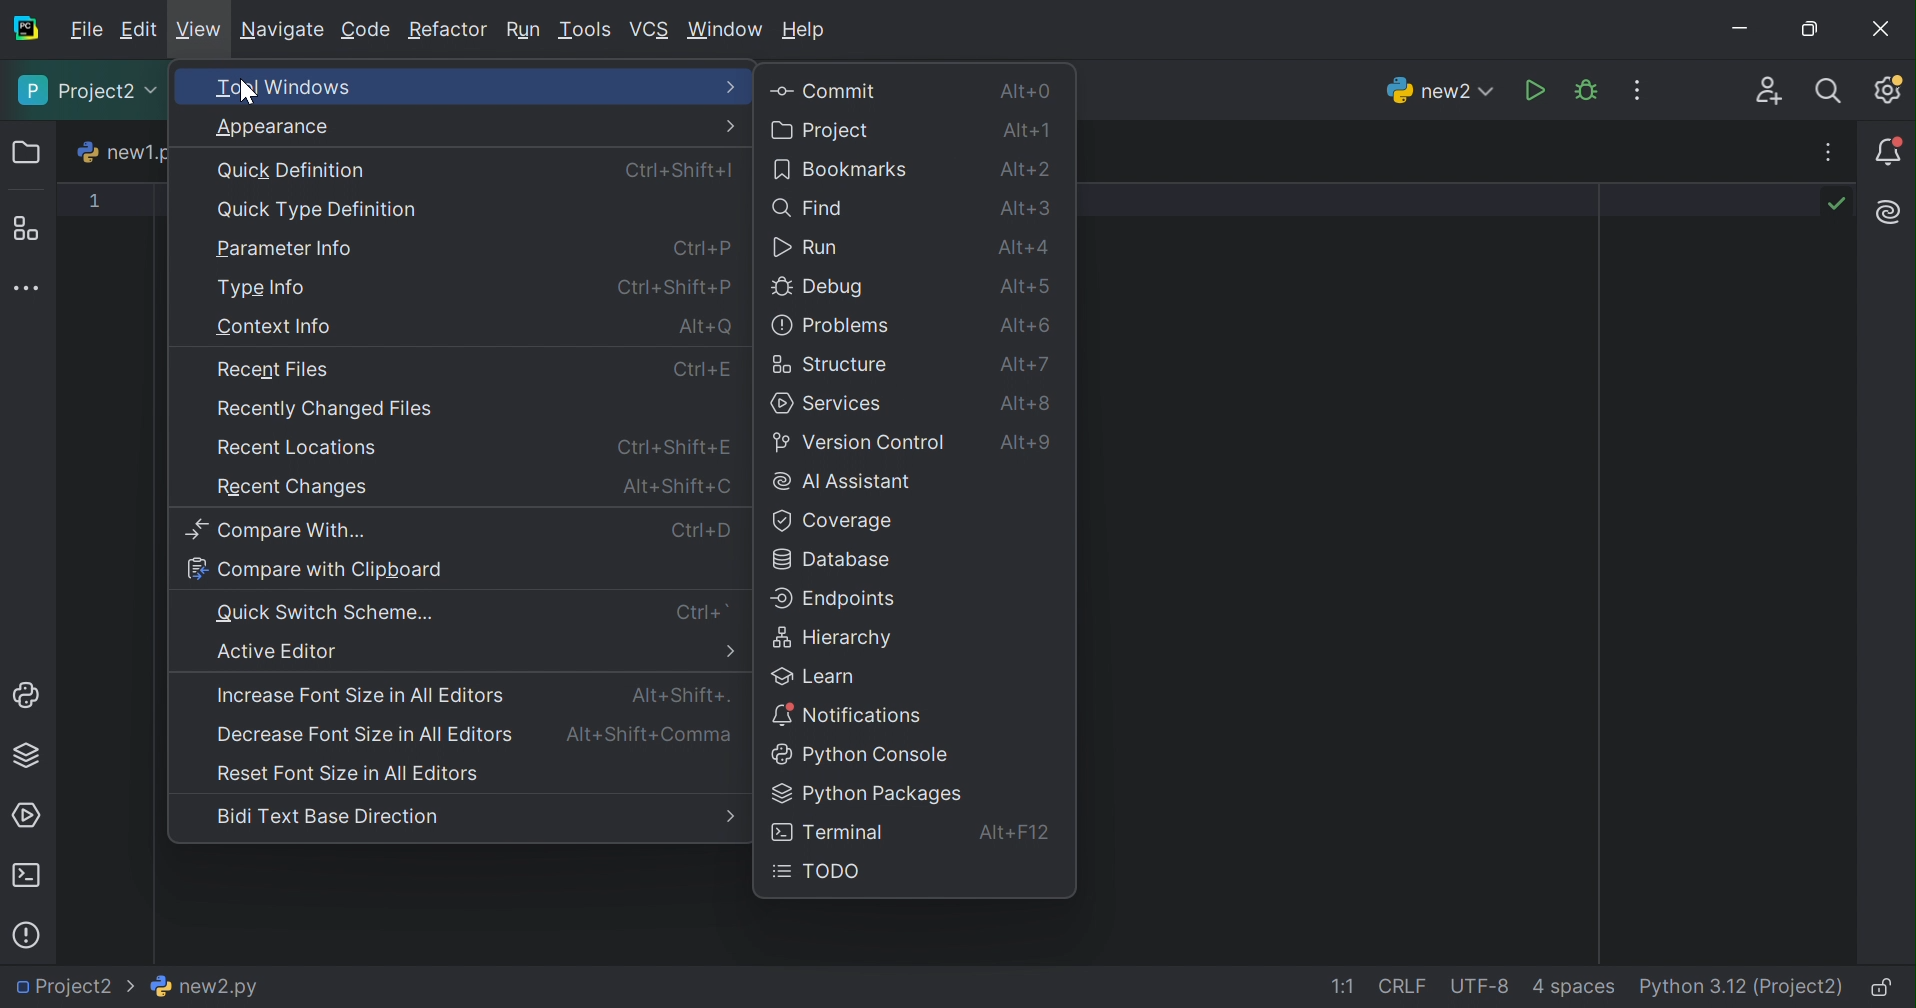 The width and height of the screenshot is (1916, 1008). Describe the element at coordinates (806, 32) in the screenshot. I see `Help` at that location.